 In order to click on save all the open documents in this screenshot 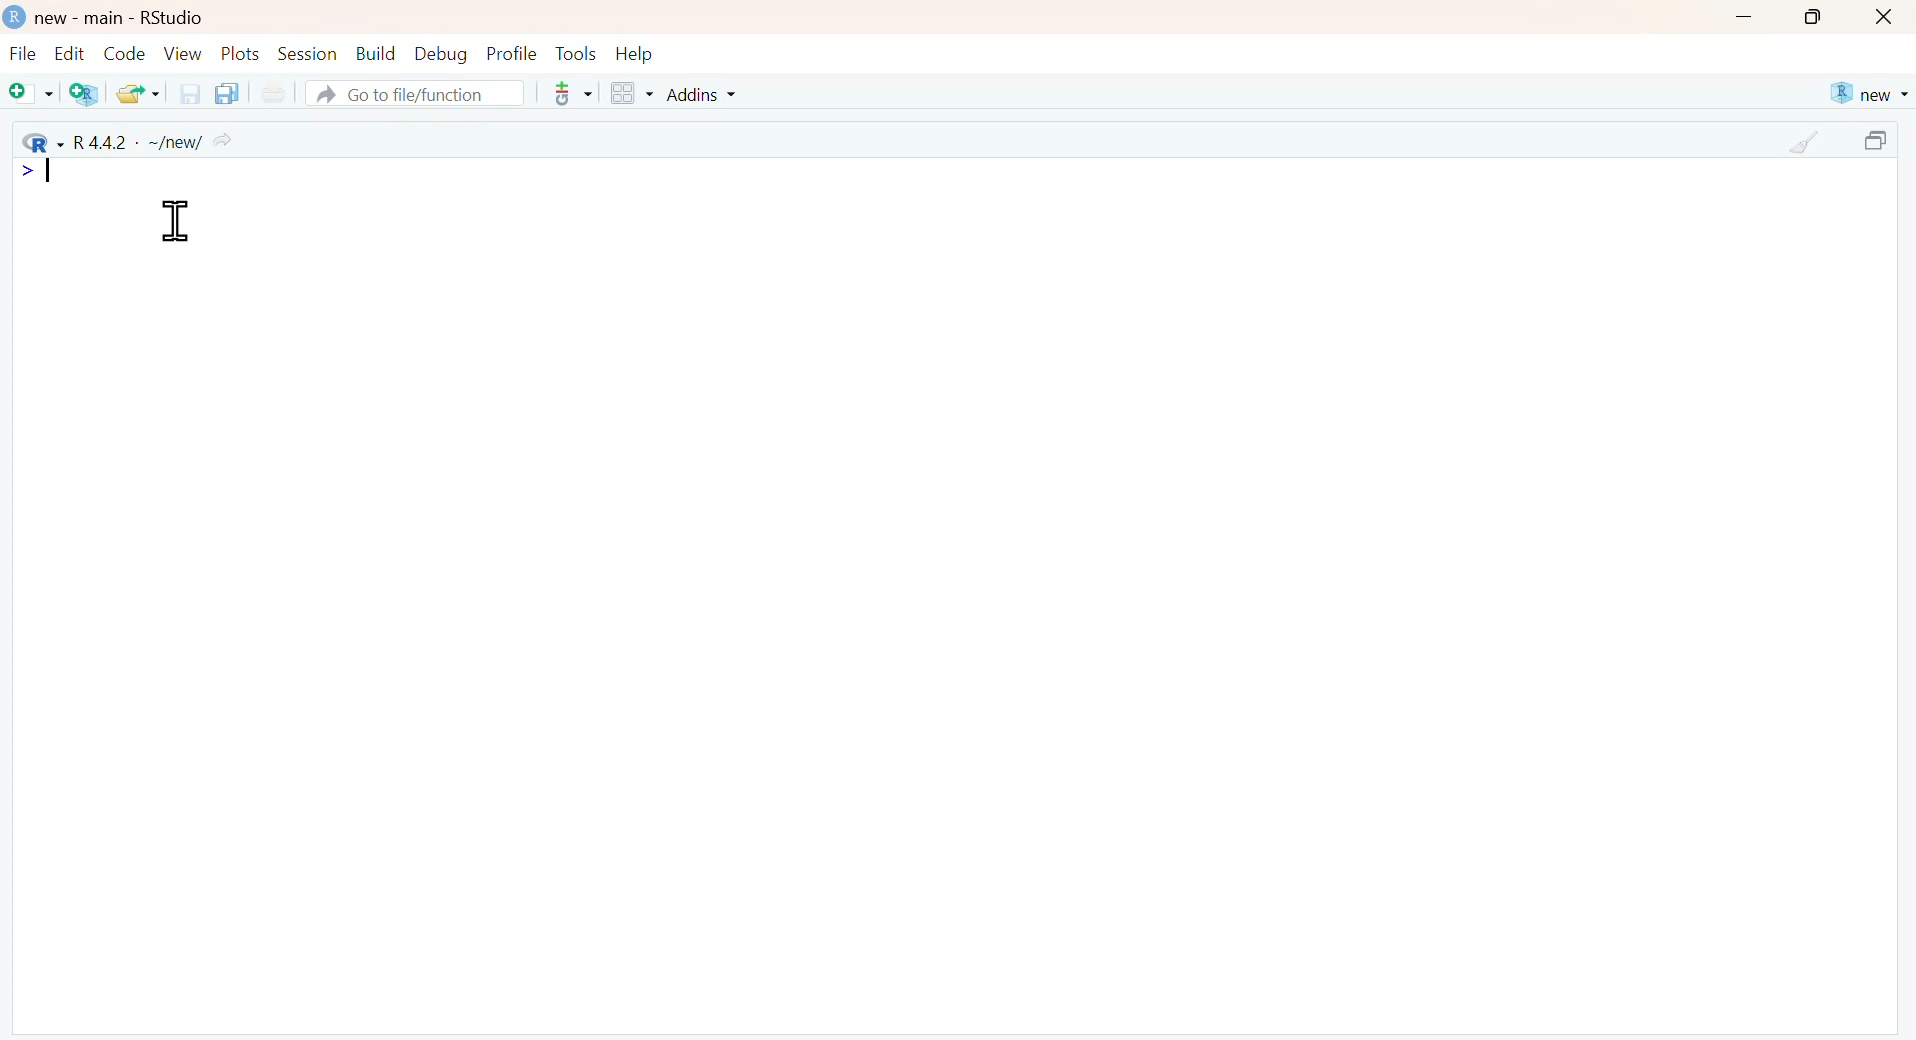, I will do `click(226, 92)`.